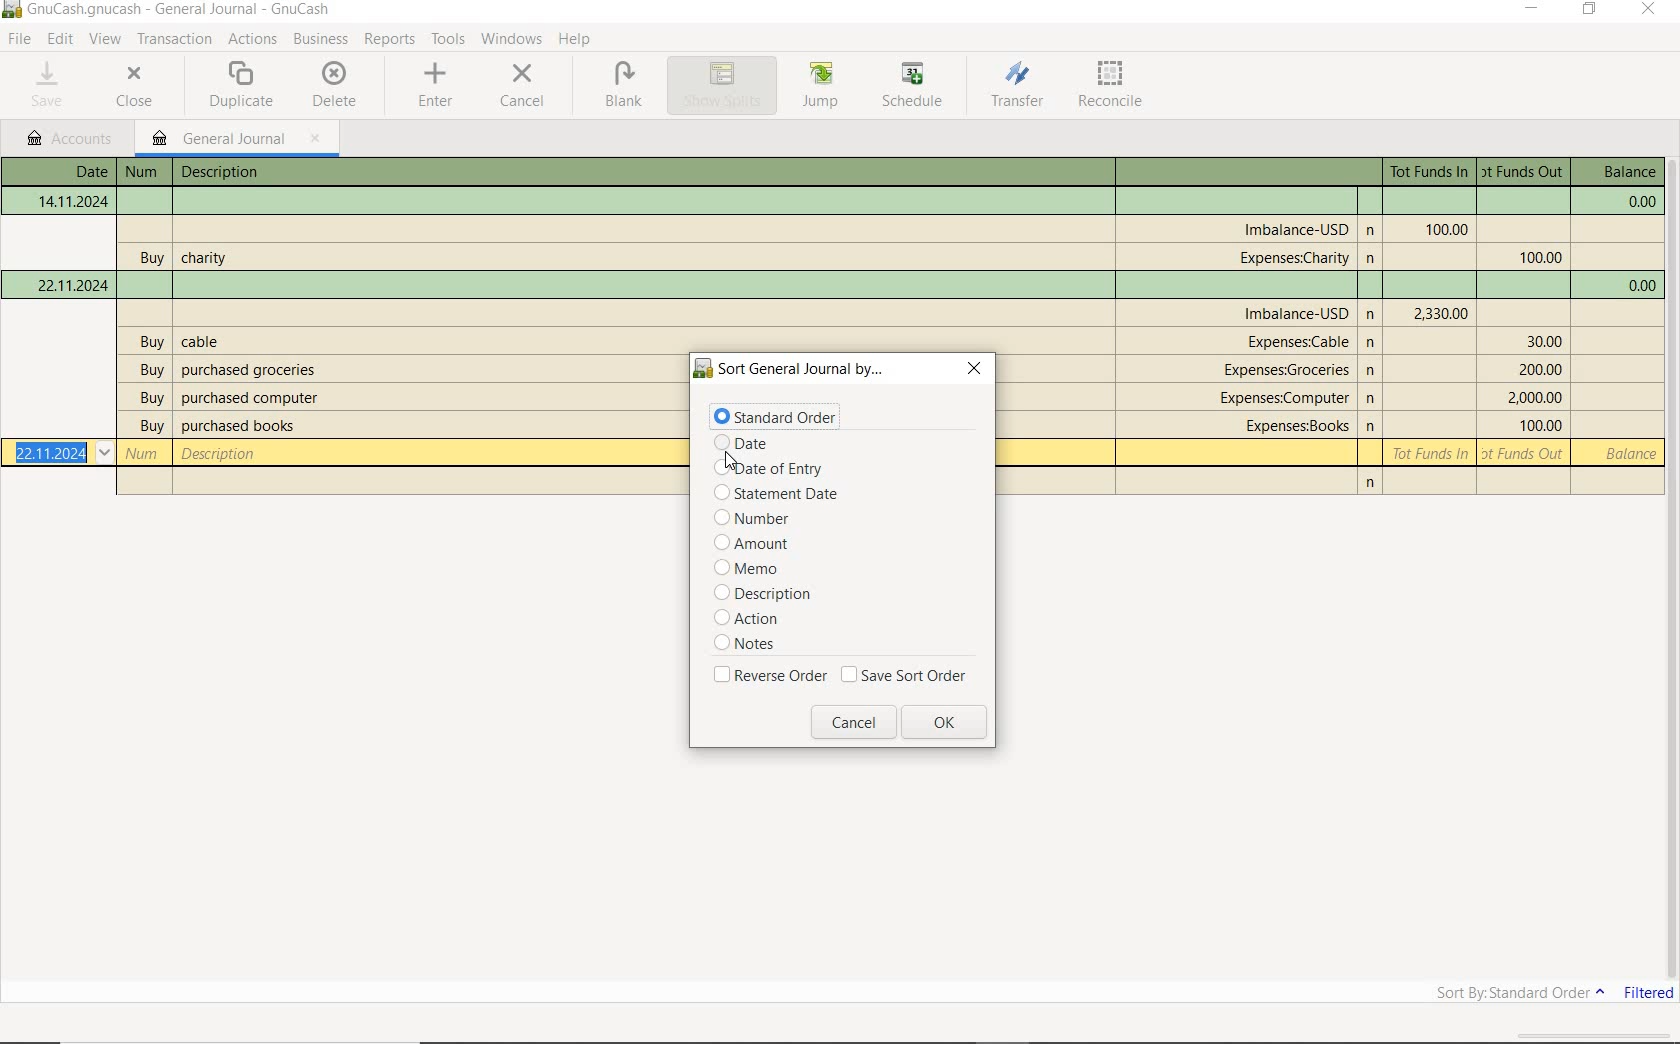  I want to click on n, so click(1373, 425).